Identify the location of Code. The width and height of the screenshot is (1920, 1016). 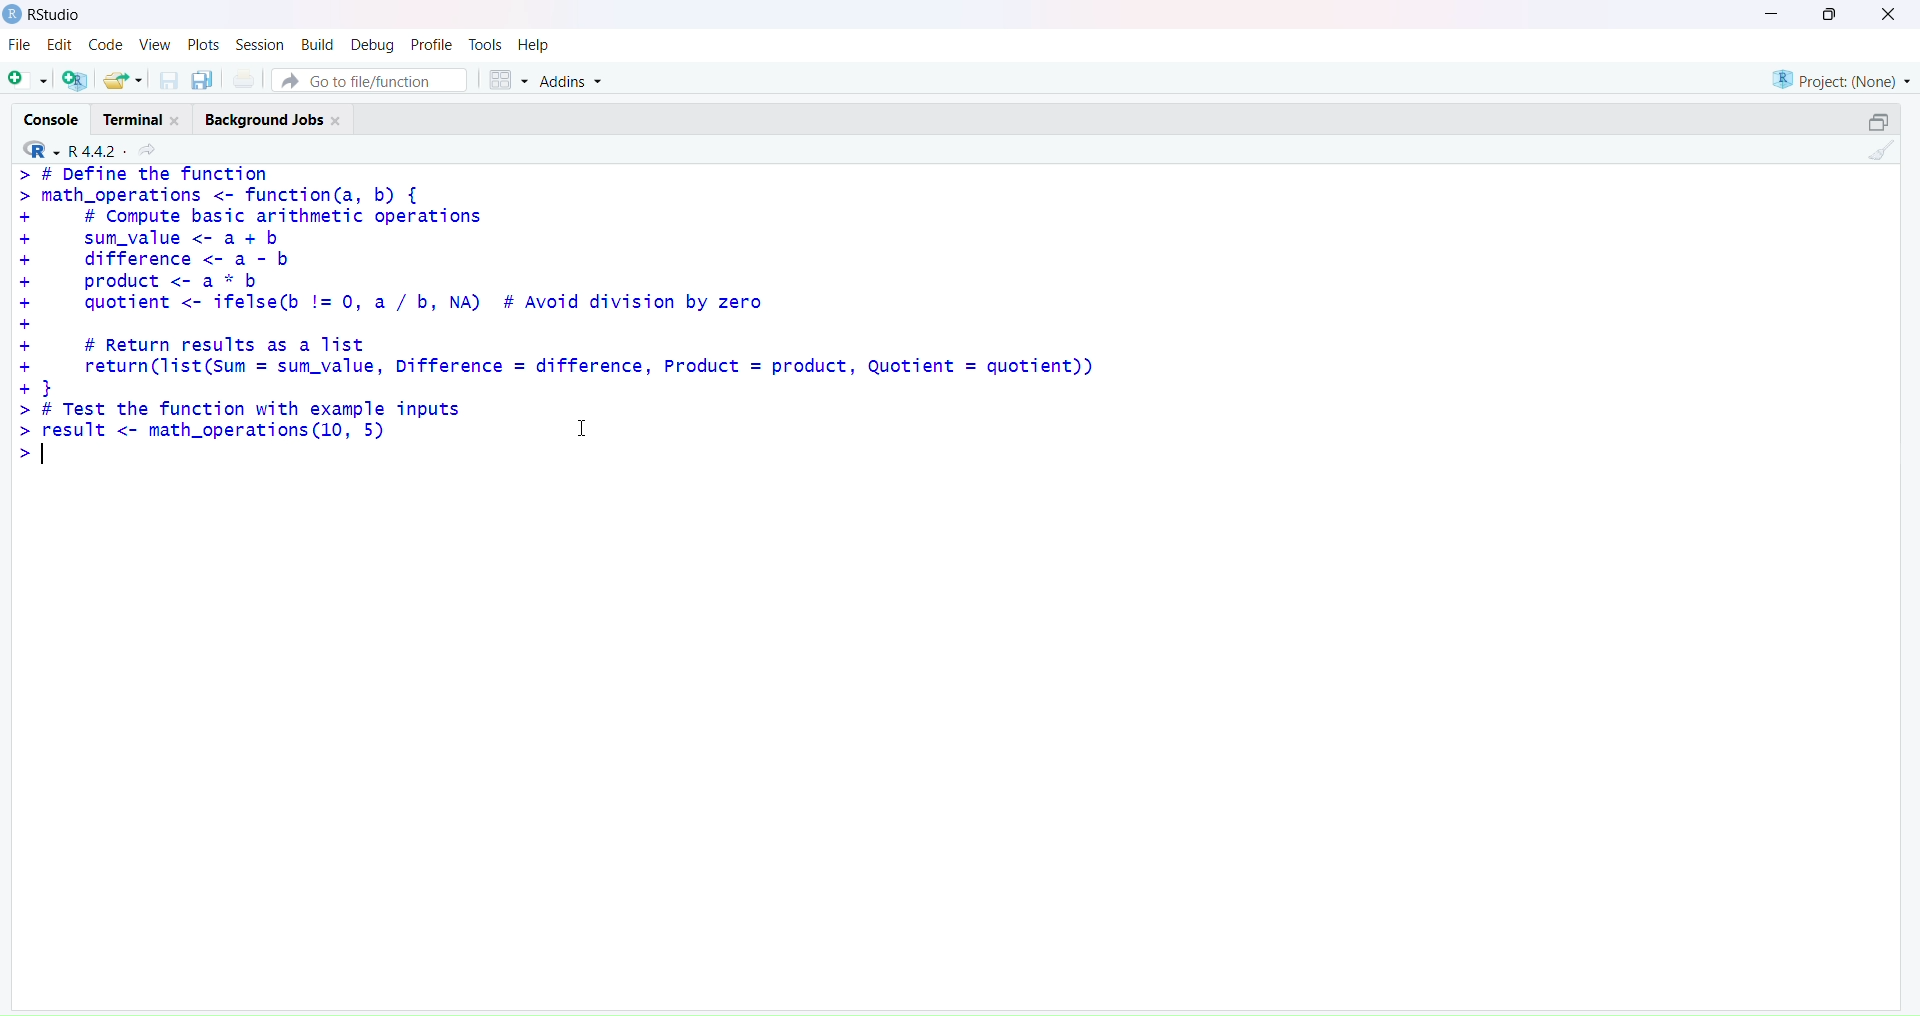
(103, 47).